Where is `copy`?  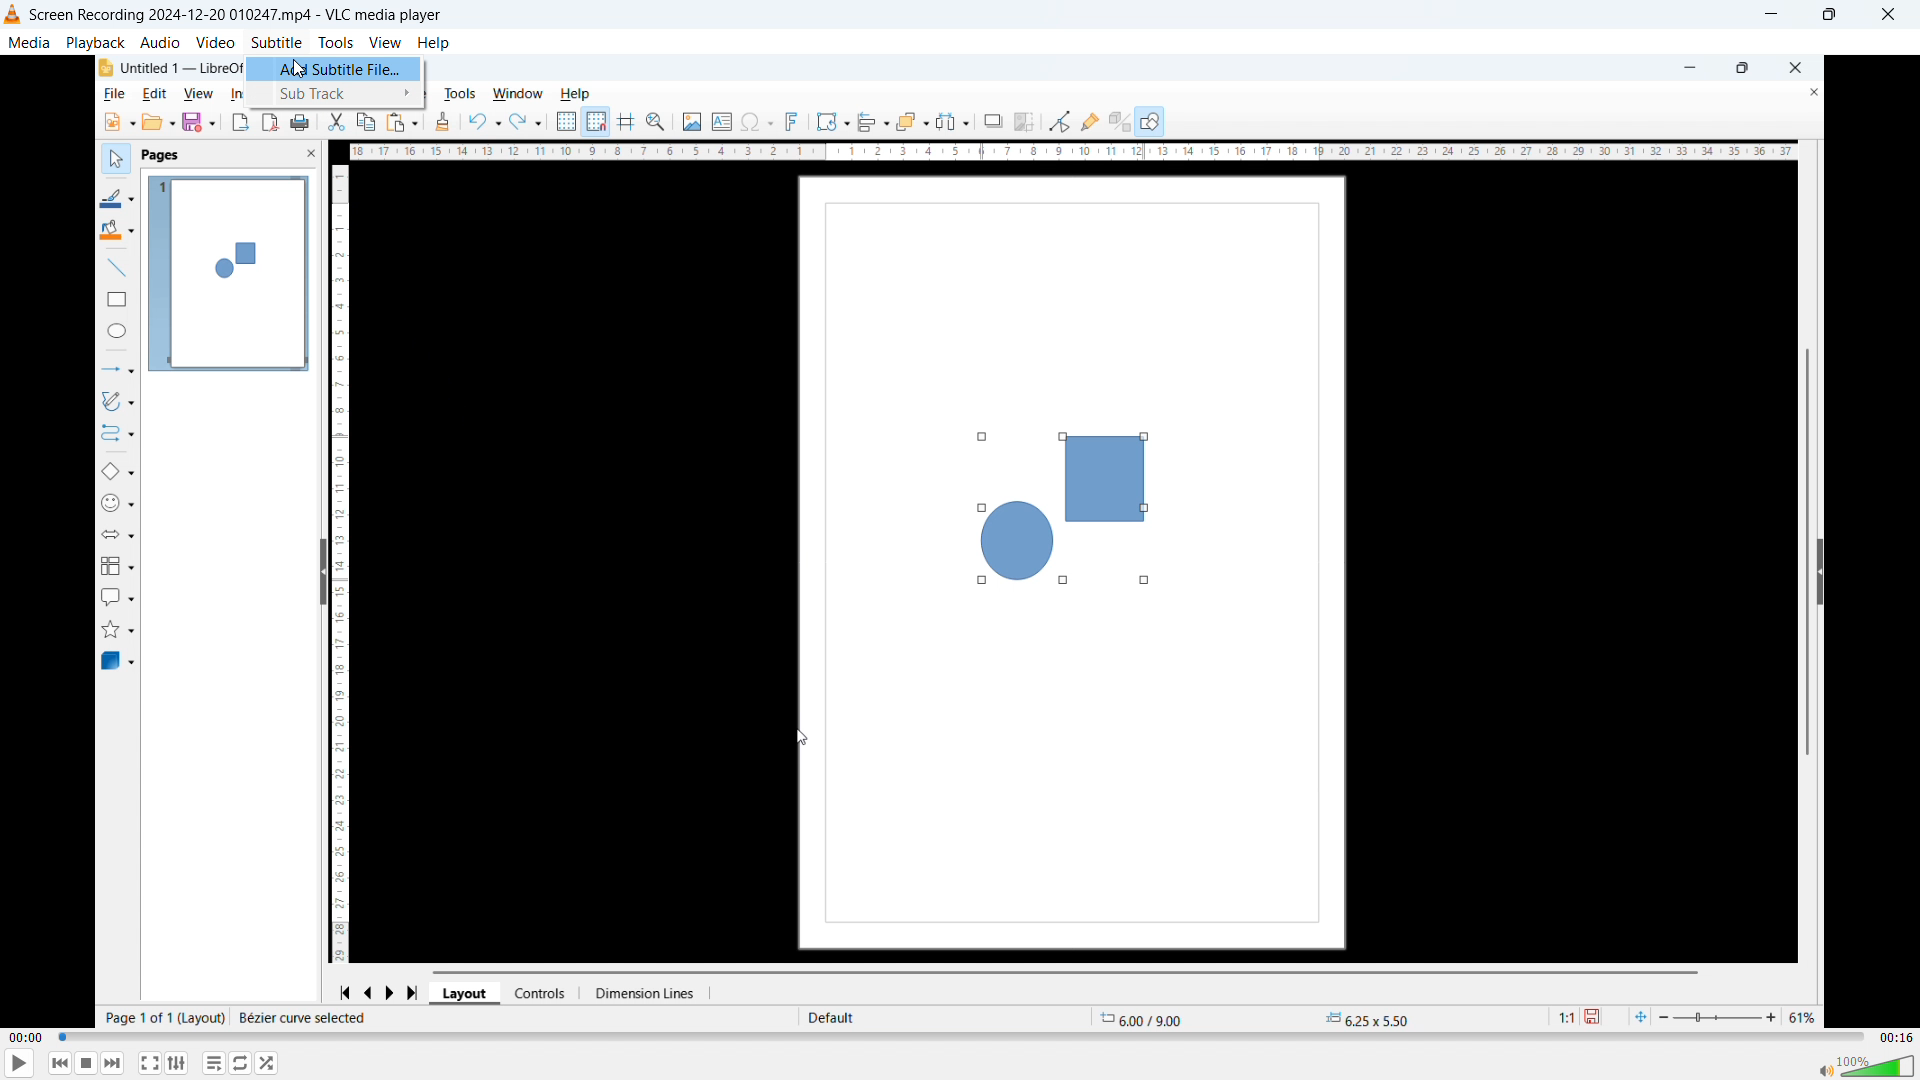 copy is located at coordinates (366, 122).